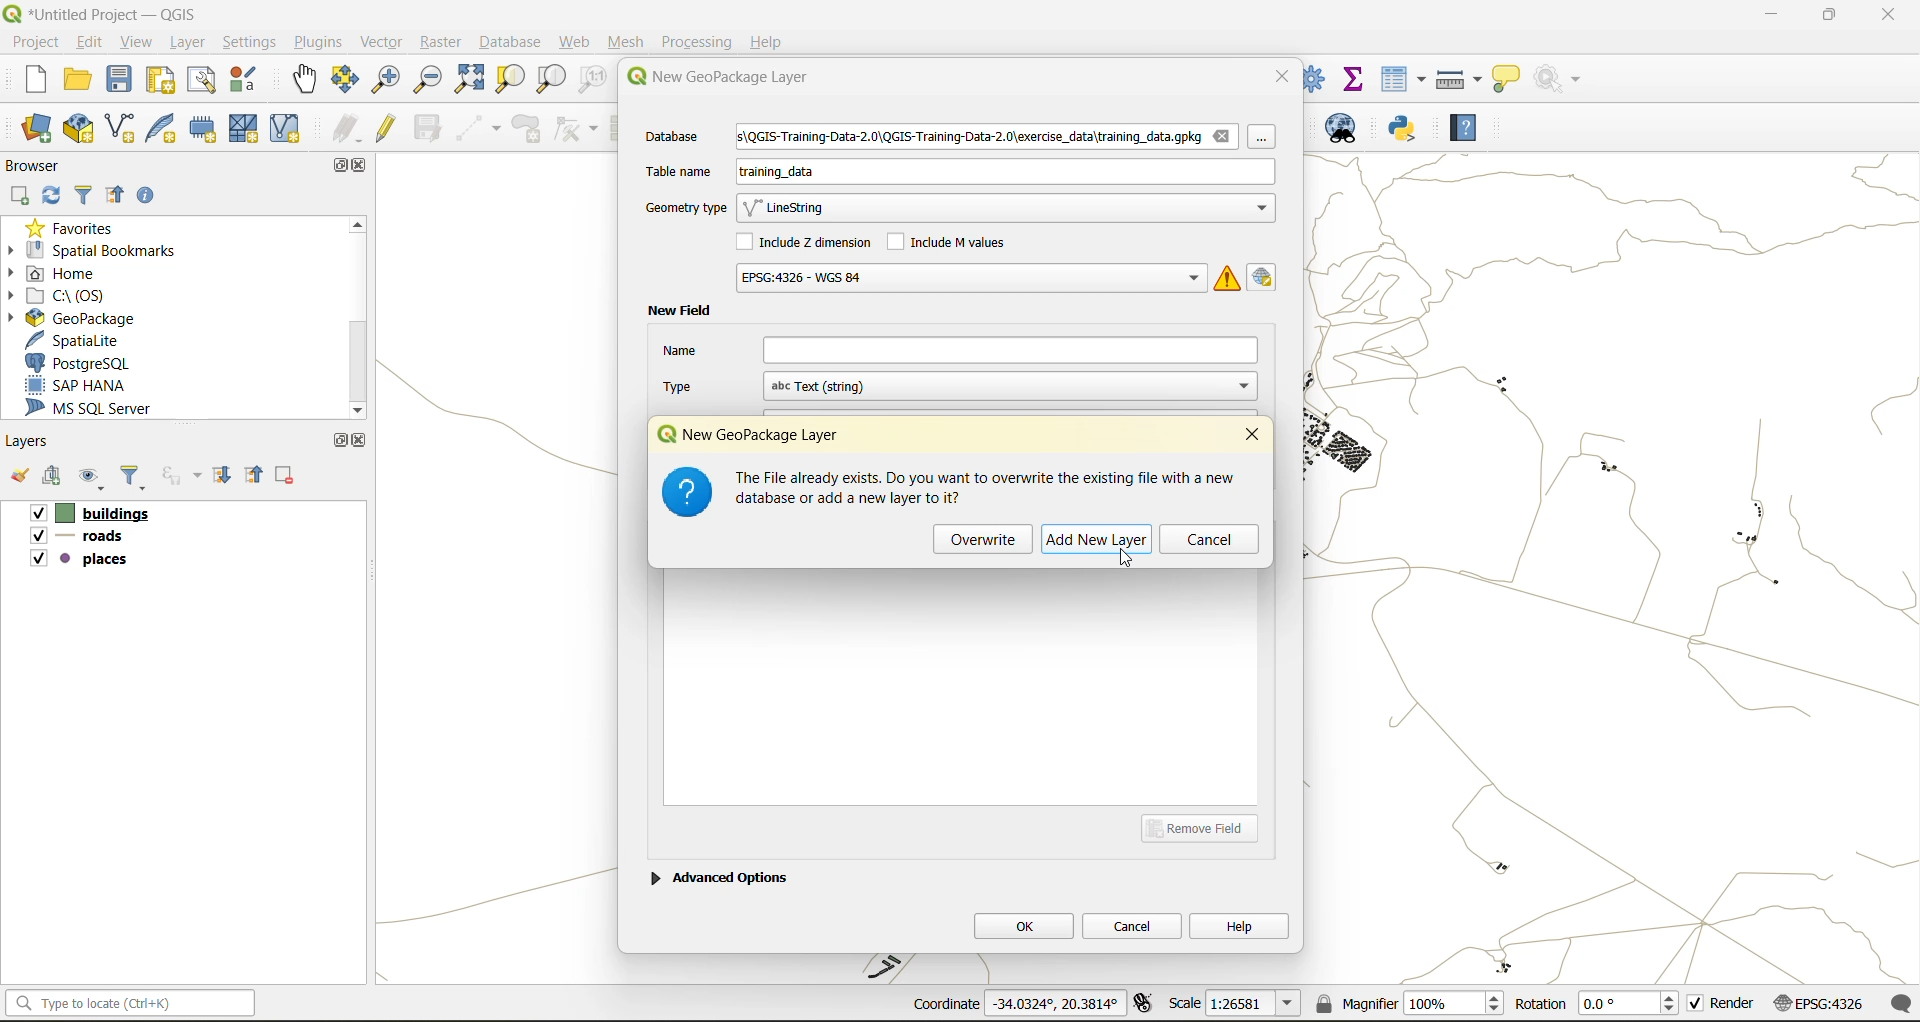 The width and height of the screenshot is (1920, 1022). I want to click on sap hana, so click(94, 386).